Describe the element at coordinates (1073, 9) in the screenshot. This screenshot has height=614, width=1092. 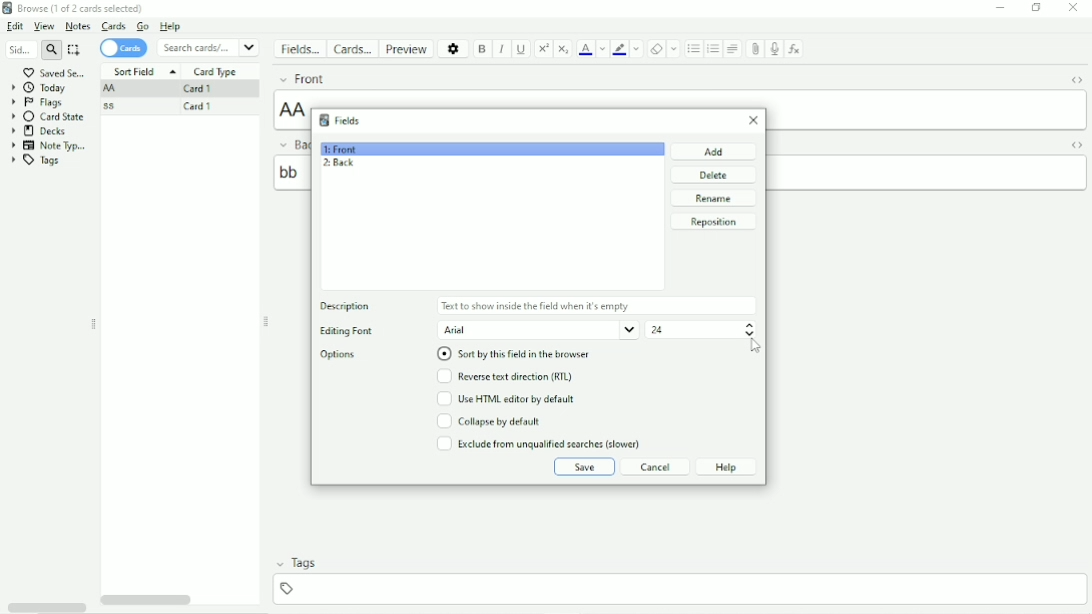
I see `Close` at that location.